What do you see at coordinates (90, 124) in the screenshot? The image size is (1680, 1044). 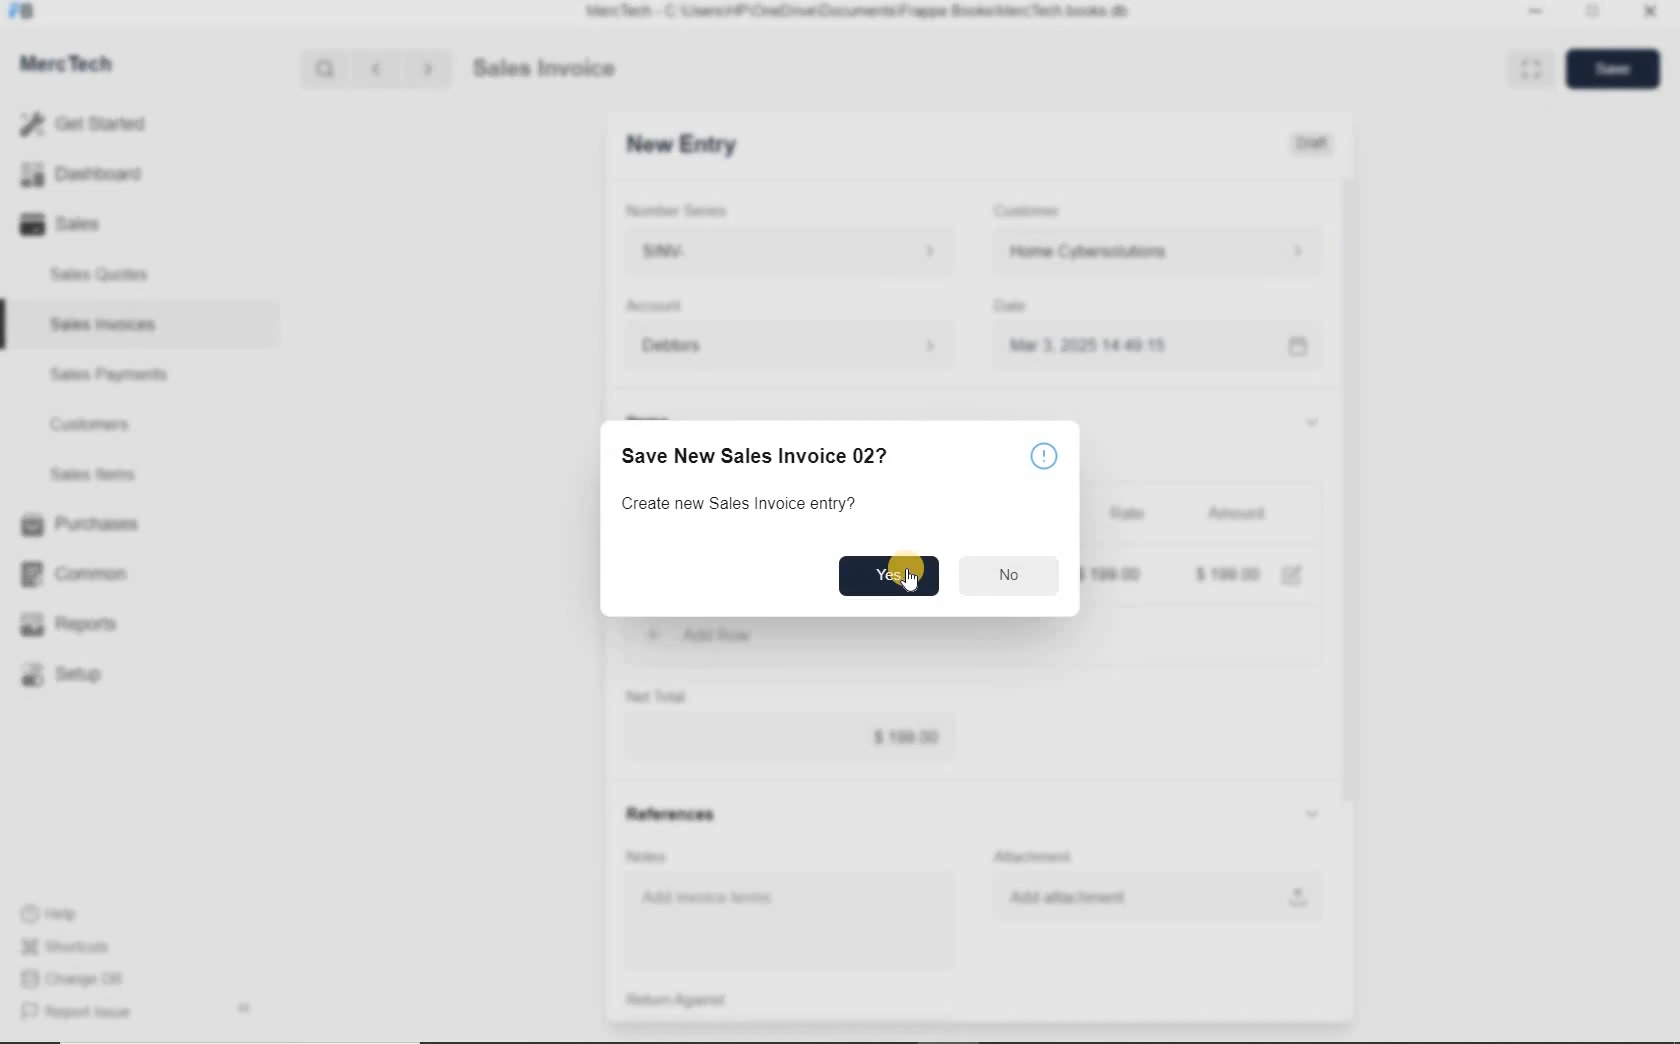 I see `Get Started` at bounding box center [90, 124].